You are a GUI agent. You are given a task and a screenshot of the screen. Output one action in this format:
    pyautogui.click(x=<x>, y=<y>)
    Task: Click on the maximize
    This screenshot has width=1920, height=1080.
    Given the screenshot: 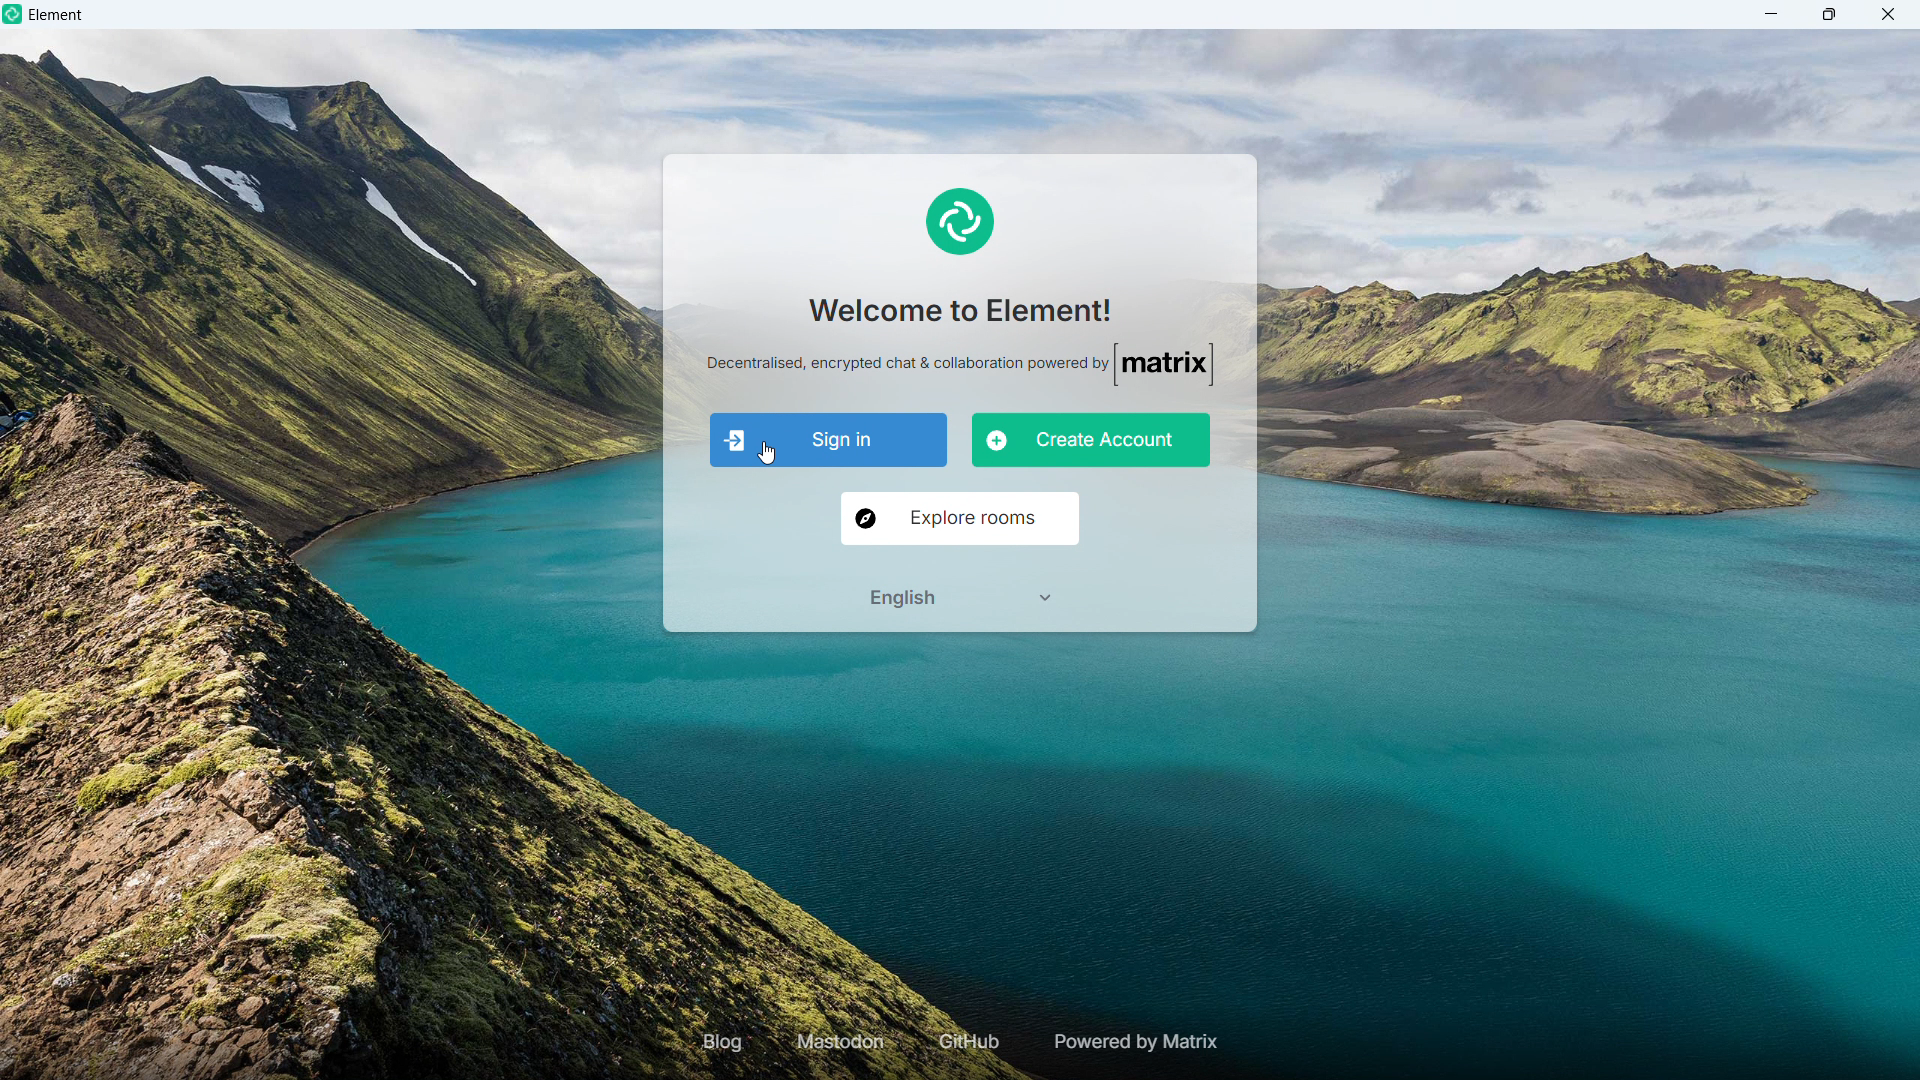 What is the action you would take?
    pyautogui.click(x=1830, y=14)
    